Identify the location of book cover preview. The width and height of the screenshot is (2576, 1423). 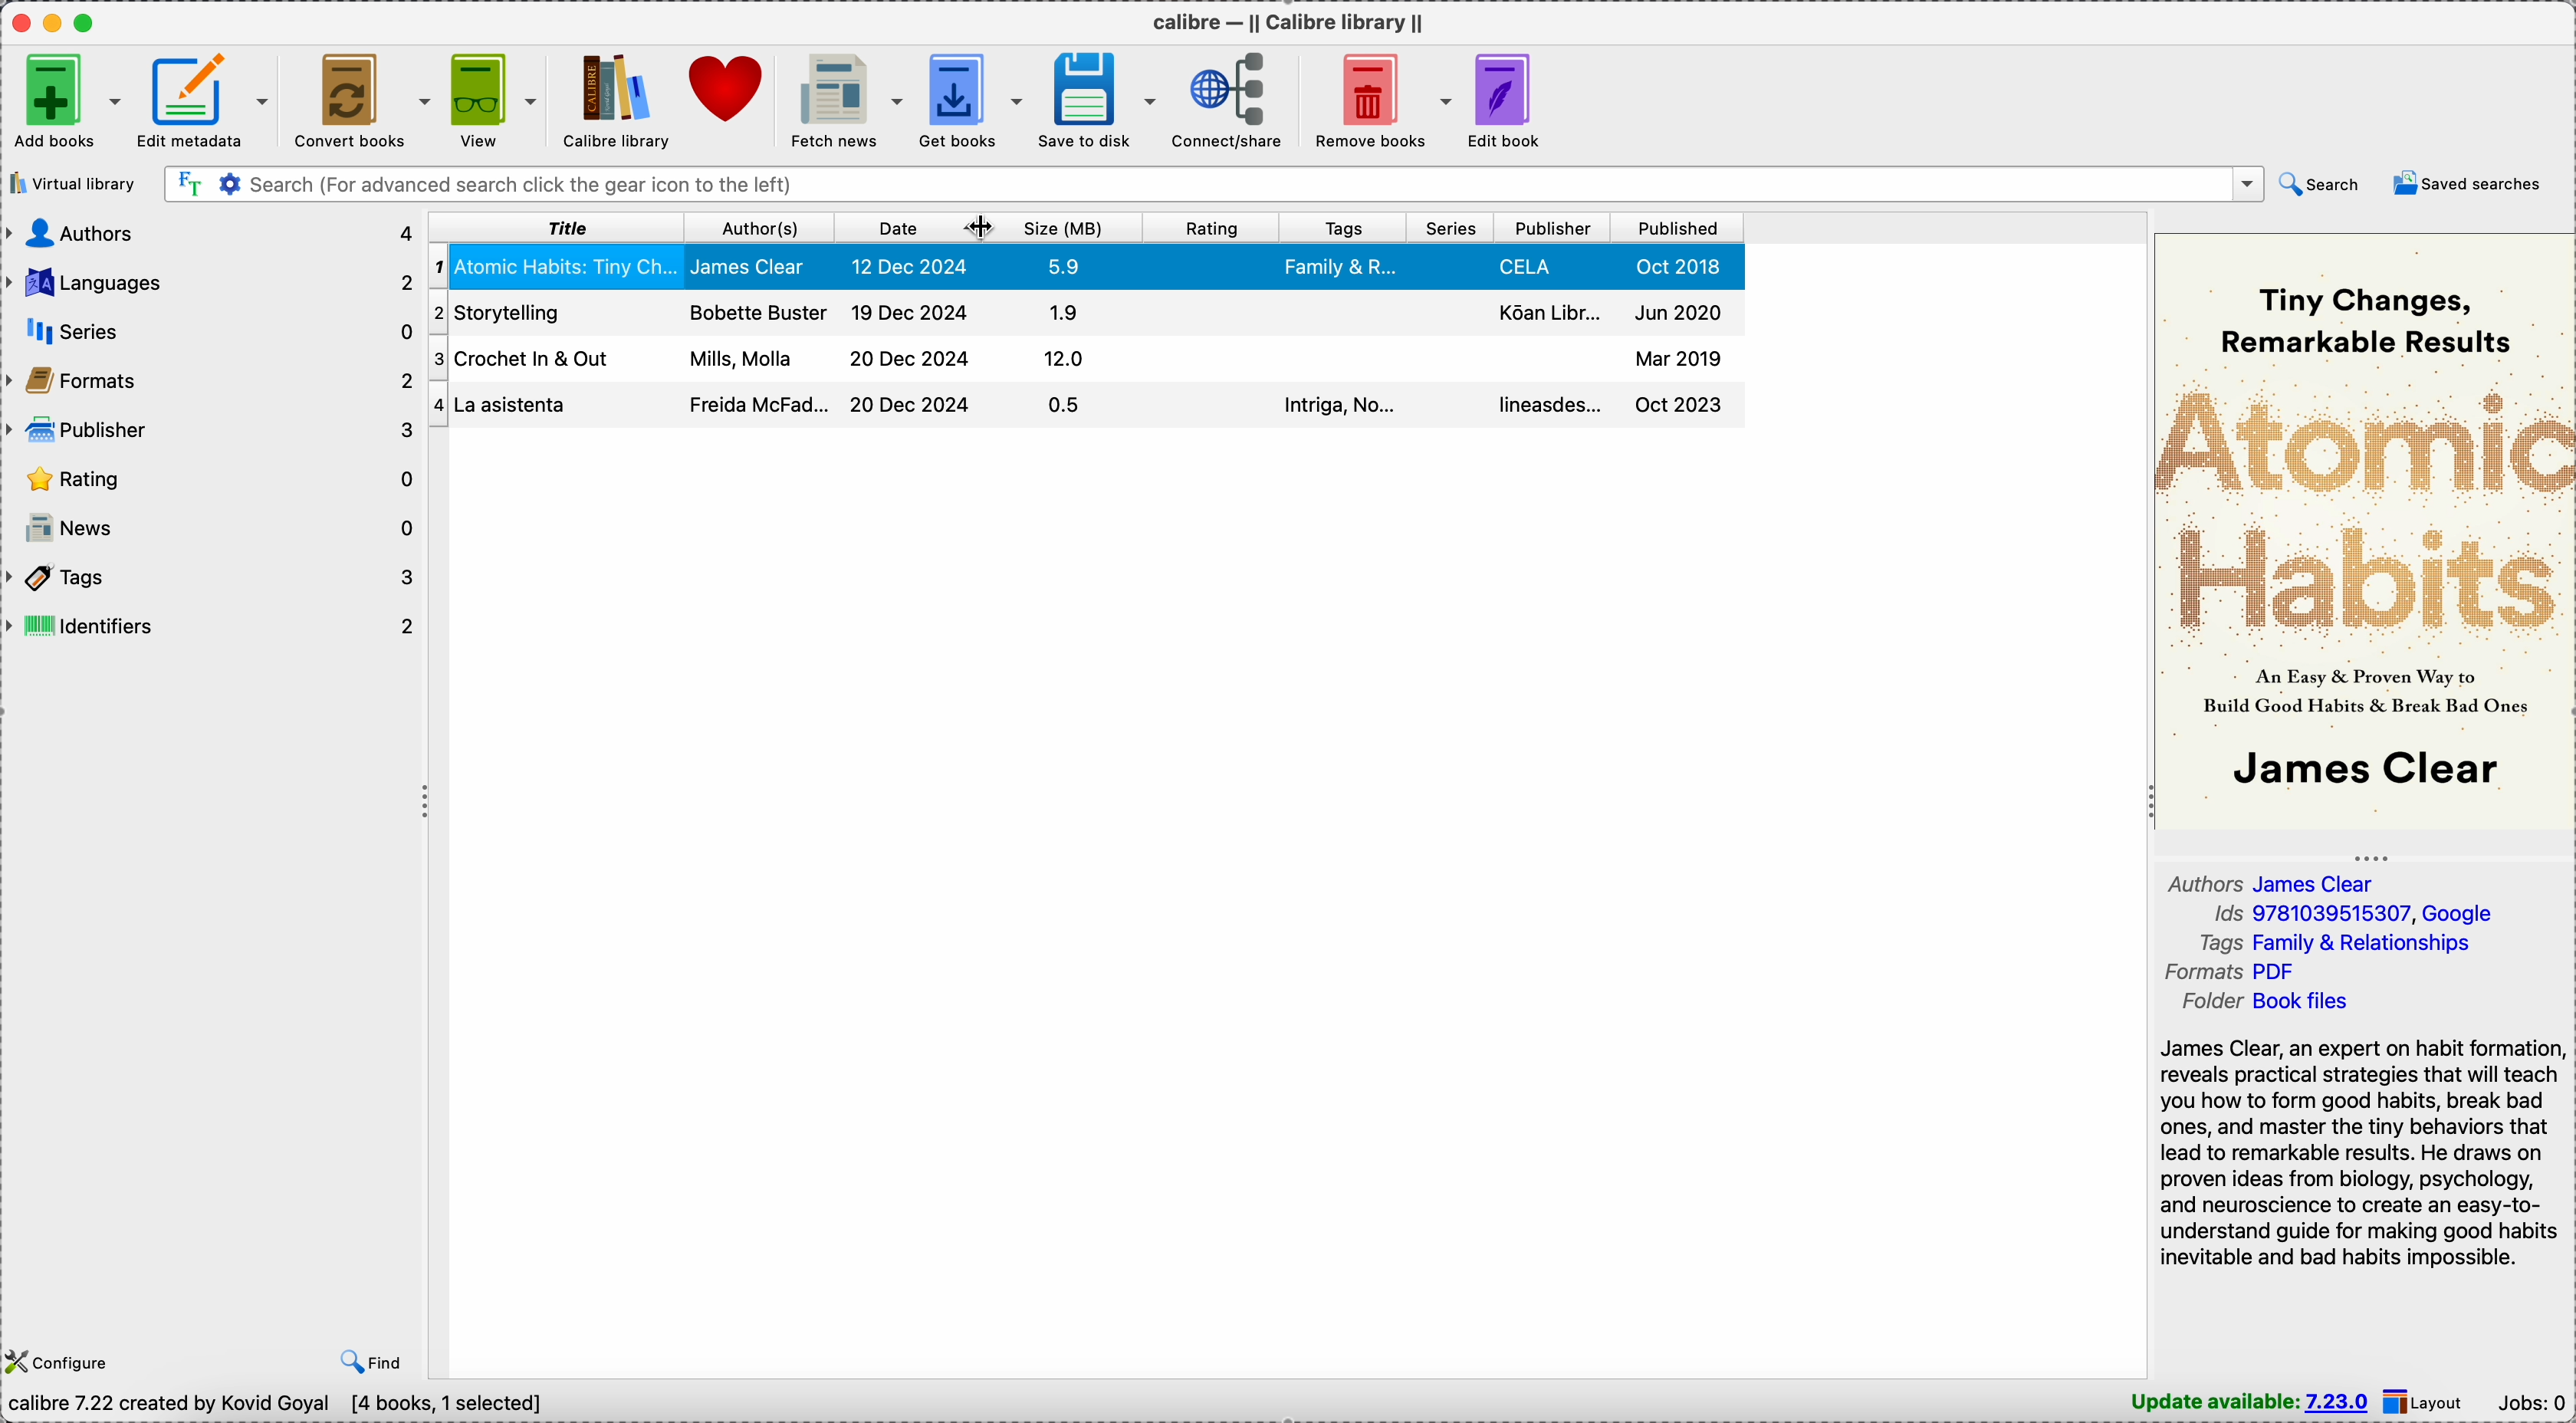
(2365, 532).